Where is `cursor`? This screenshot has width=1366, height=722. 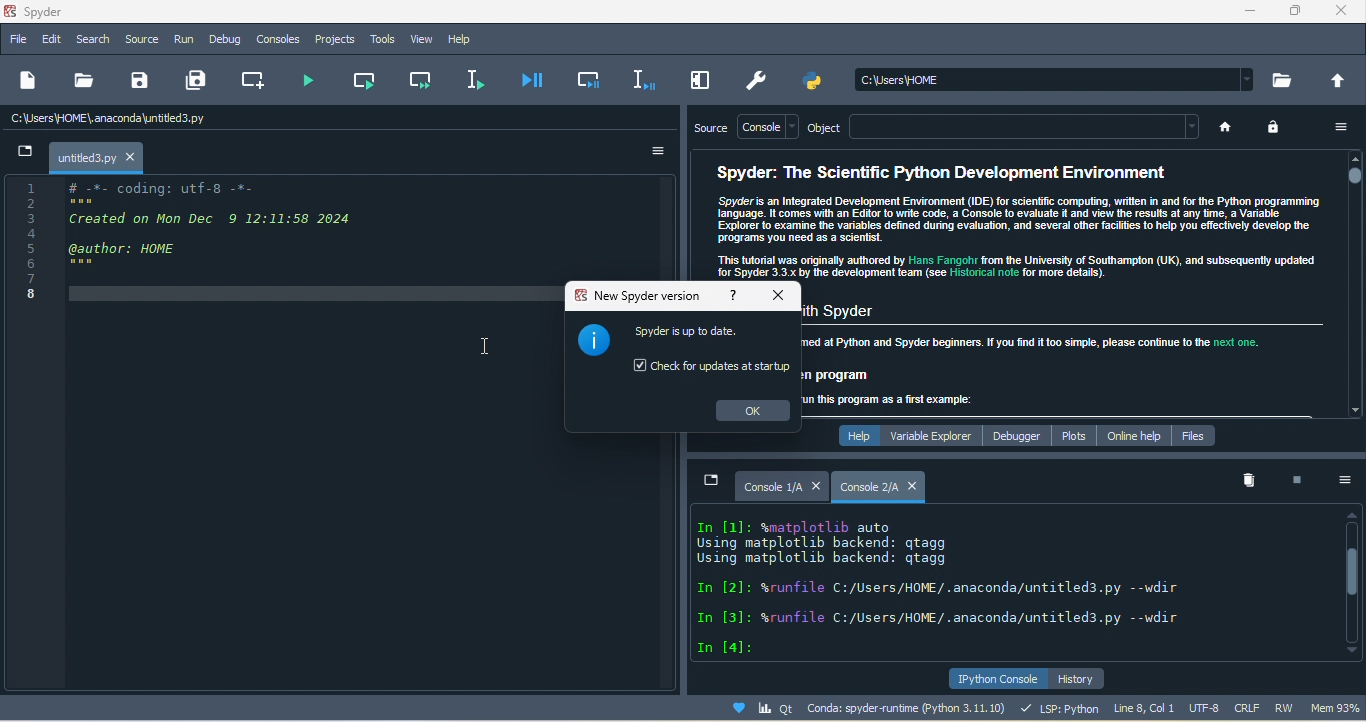
cursor is located at coordinates (483, 347).